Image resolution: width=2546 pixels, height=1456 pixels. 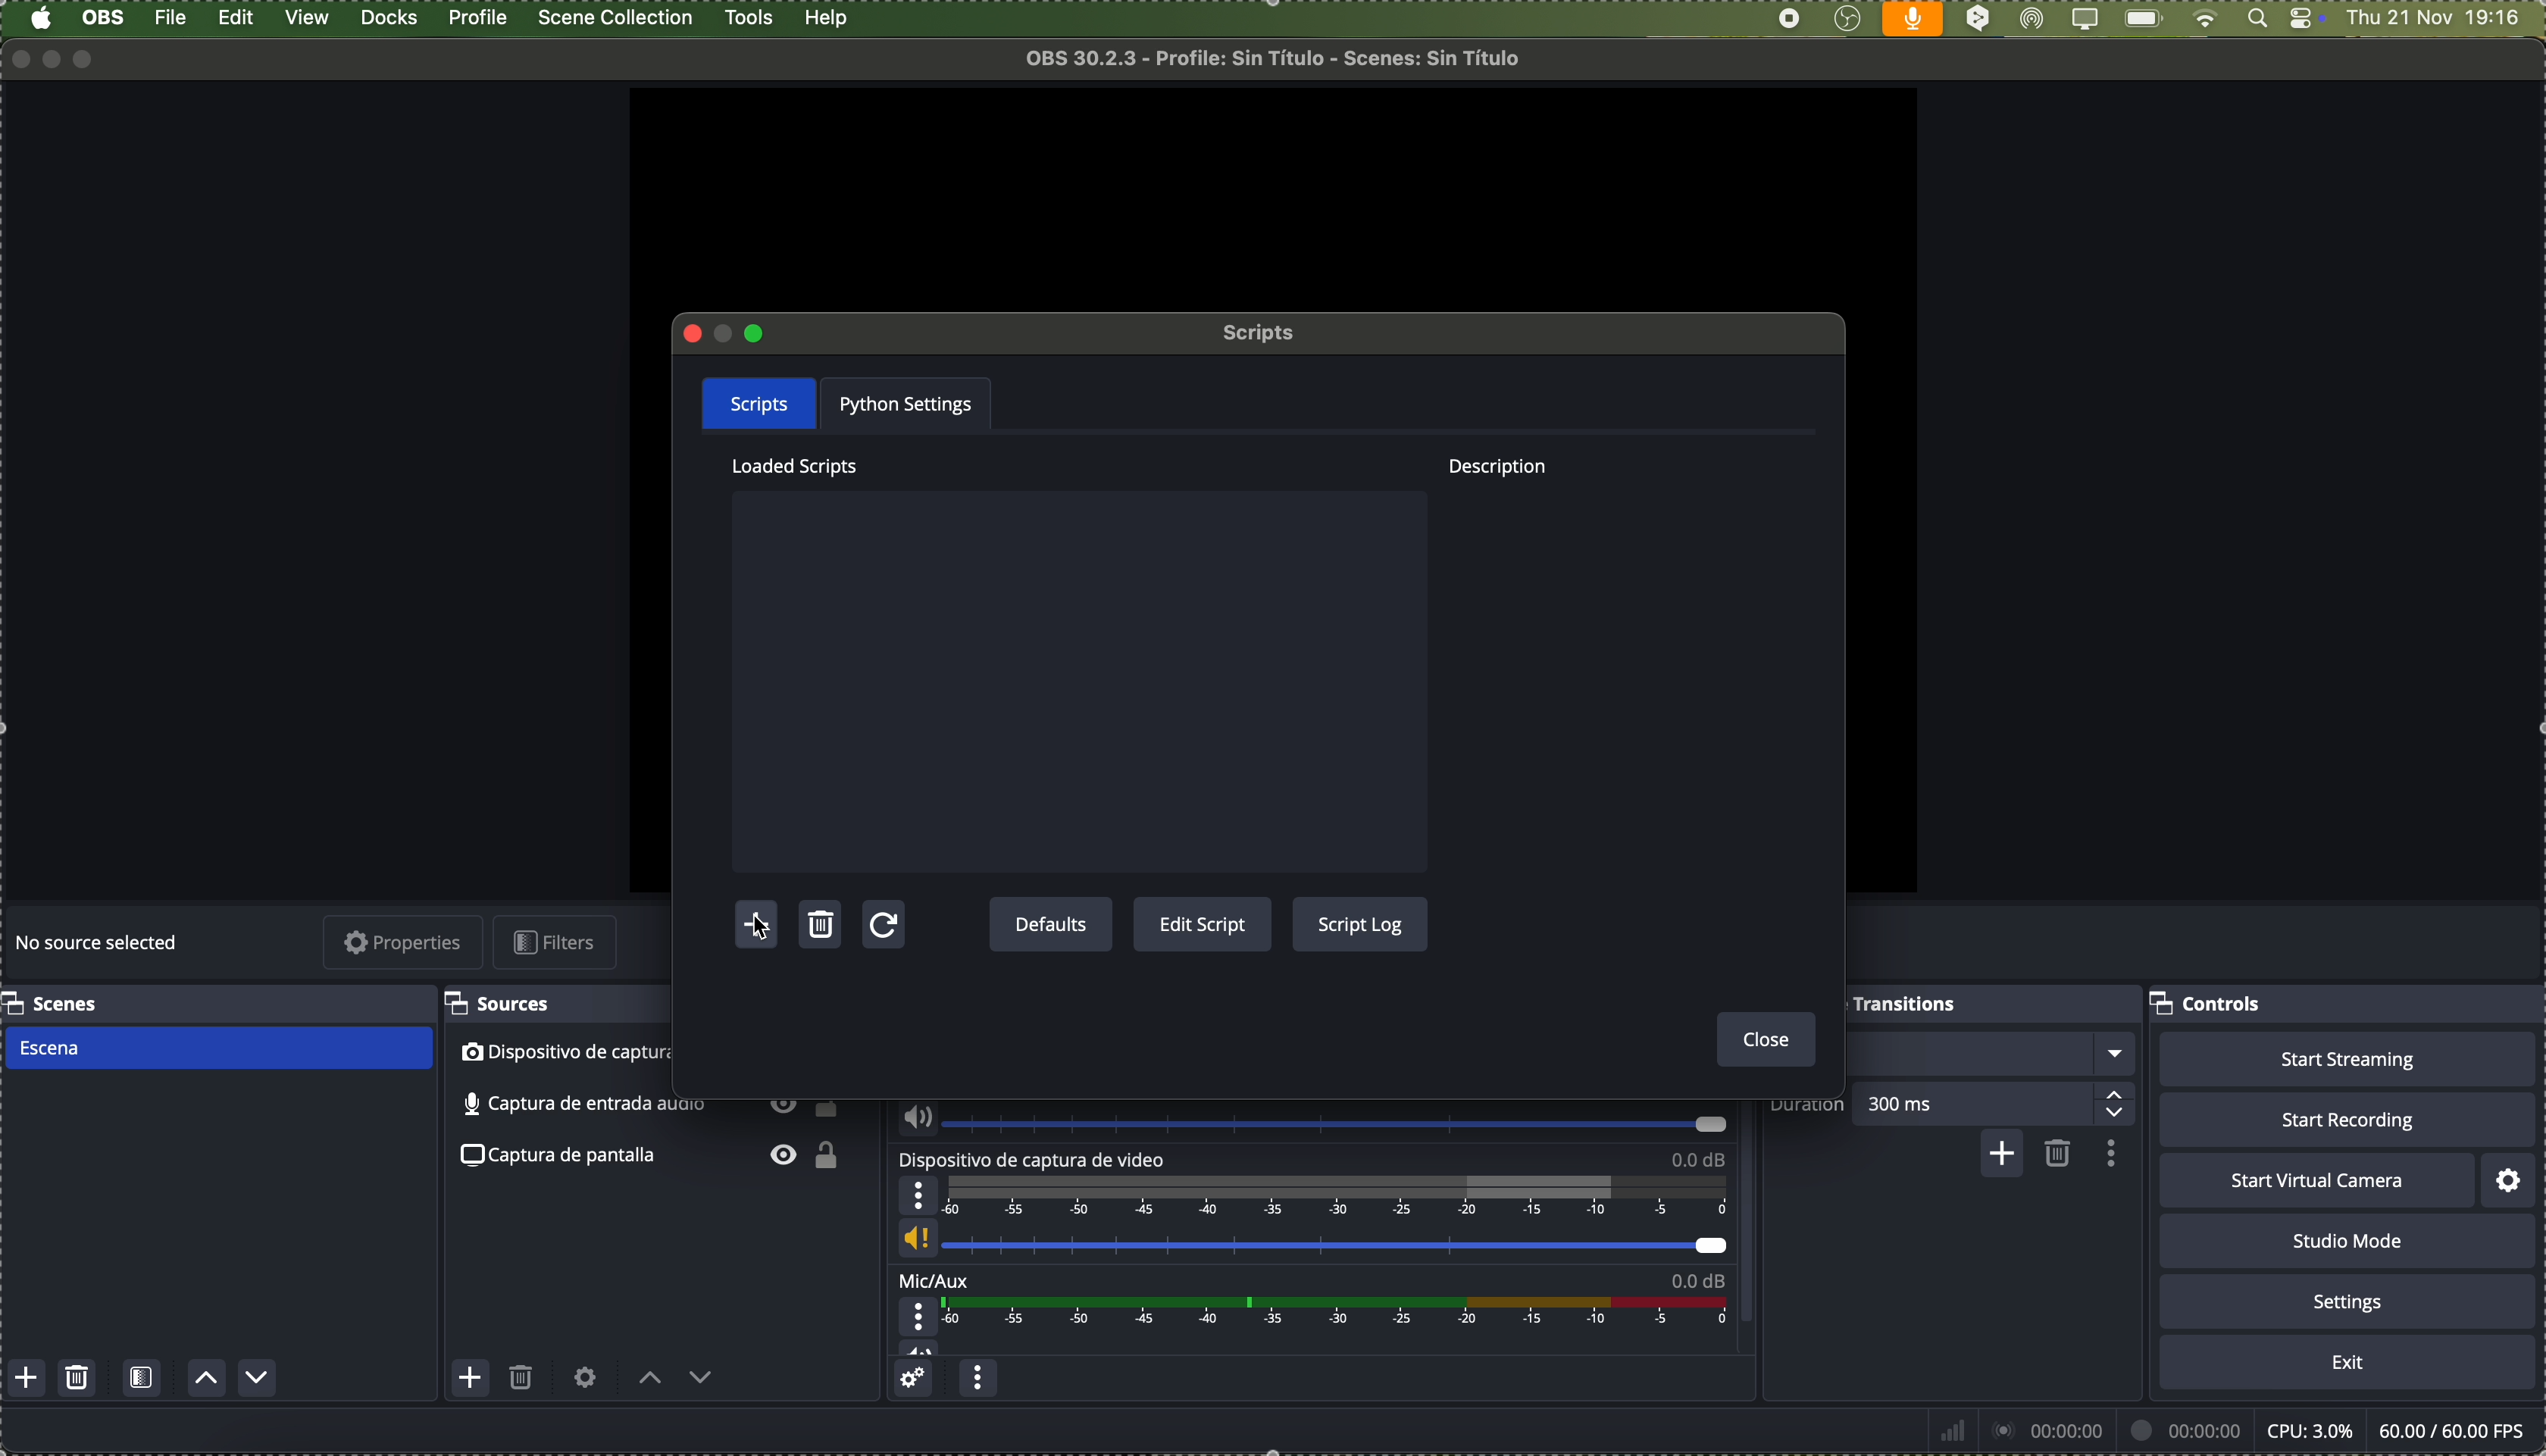 What do you see at coordinates (405, 944) in the screenshot?
I see `properties` at bounding box center [405, 944].